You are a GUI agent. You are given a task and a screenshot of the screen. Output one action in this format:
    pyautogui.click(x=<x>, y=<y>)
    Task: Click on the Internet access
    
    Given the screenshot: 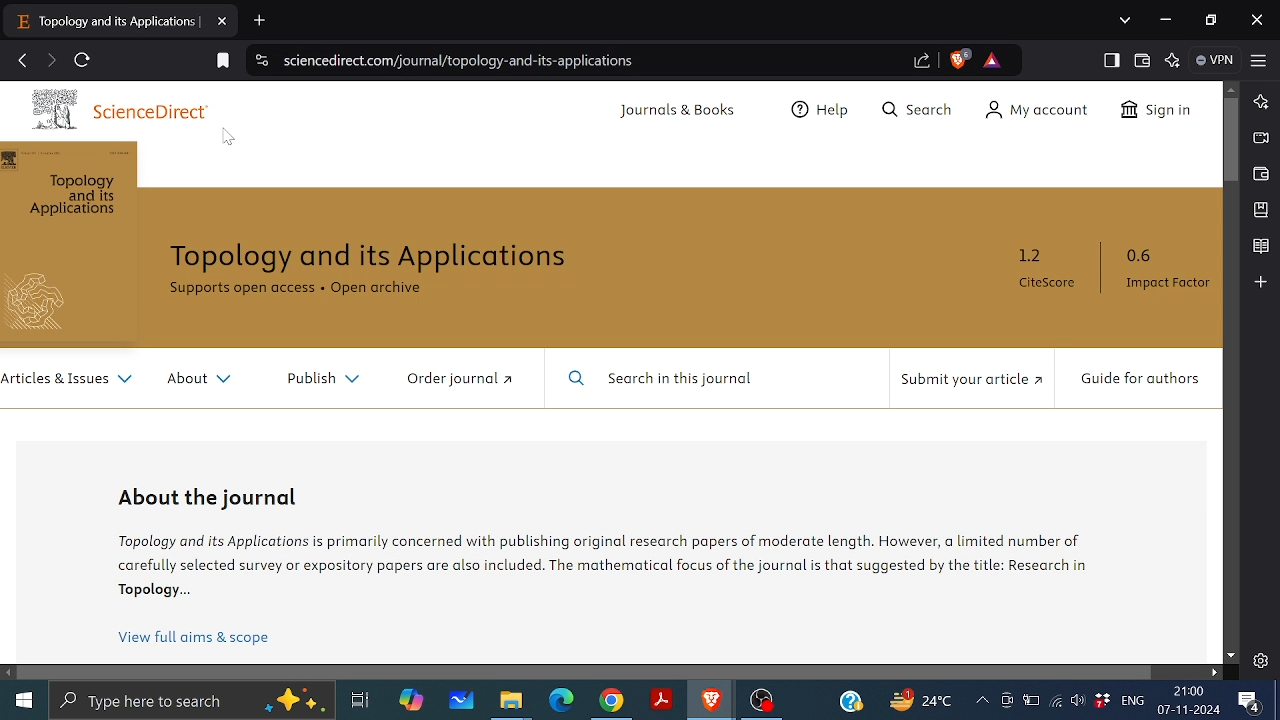 What is the action you would take?
    pyautogui.click(x=1058, y=702)
    